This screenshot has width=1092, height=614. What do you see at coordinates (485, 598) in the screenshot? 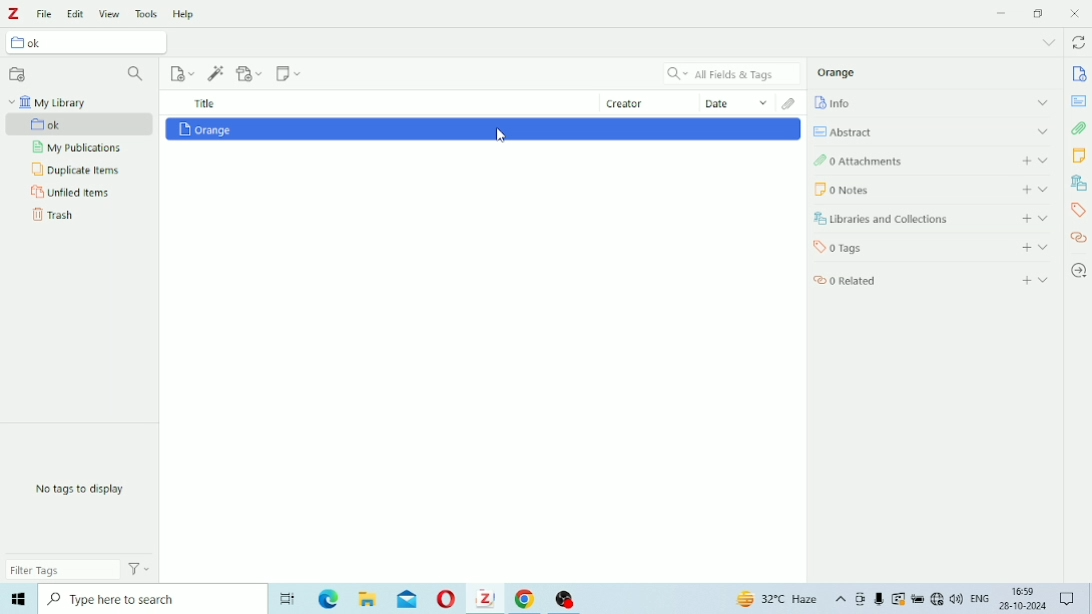
I see `Zotero` at bounding box center [485, 598].